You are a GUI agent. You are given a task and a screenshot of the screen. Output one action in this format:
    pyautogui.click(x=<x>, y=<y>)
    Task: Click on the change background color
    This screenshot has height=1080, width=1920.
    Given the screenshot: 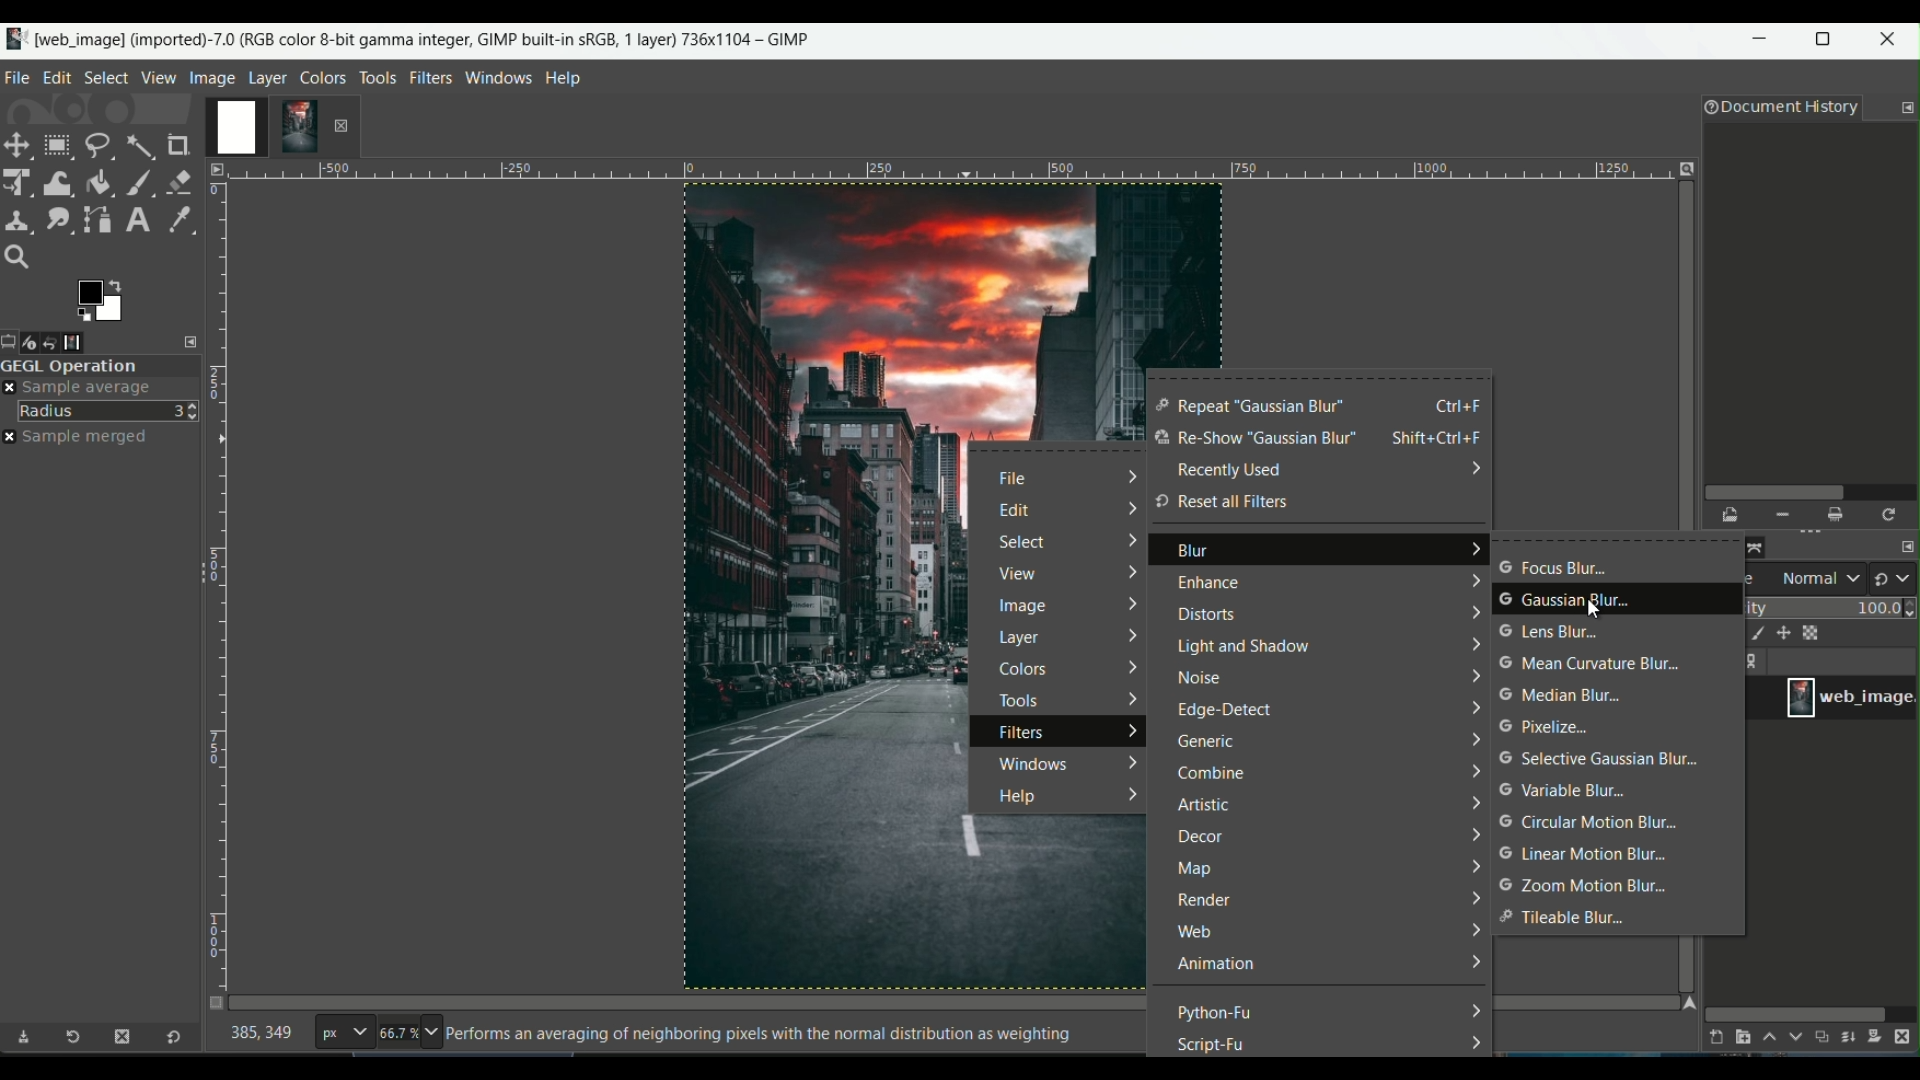 What is the action you would take?
    pyautogui.click(x=99, y=299)
    